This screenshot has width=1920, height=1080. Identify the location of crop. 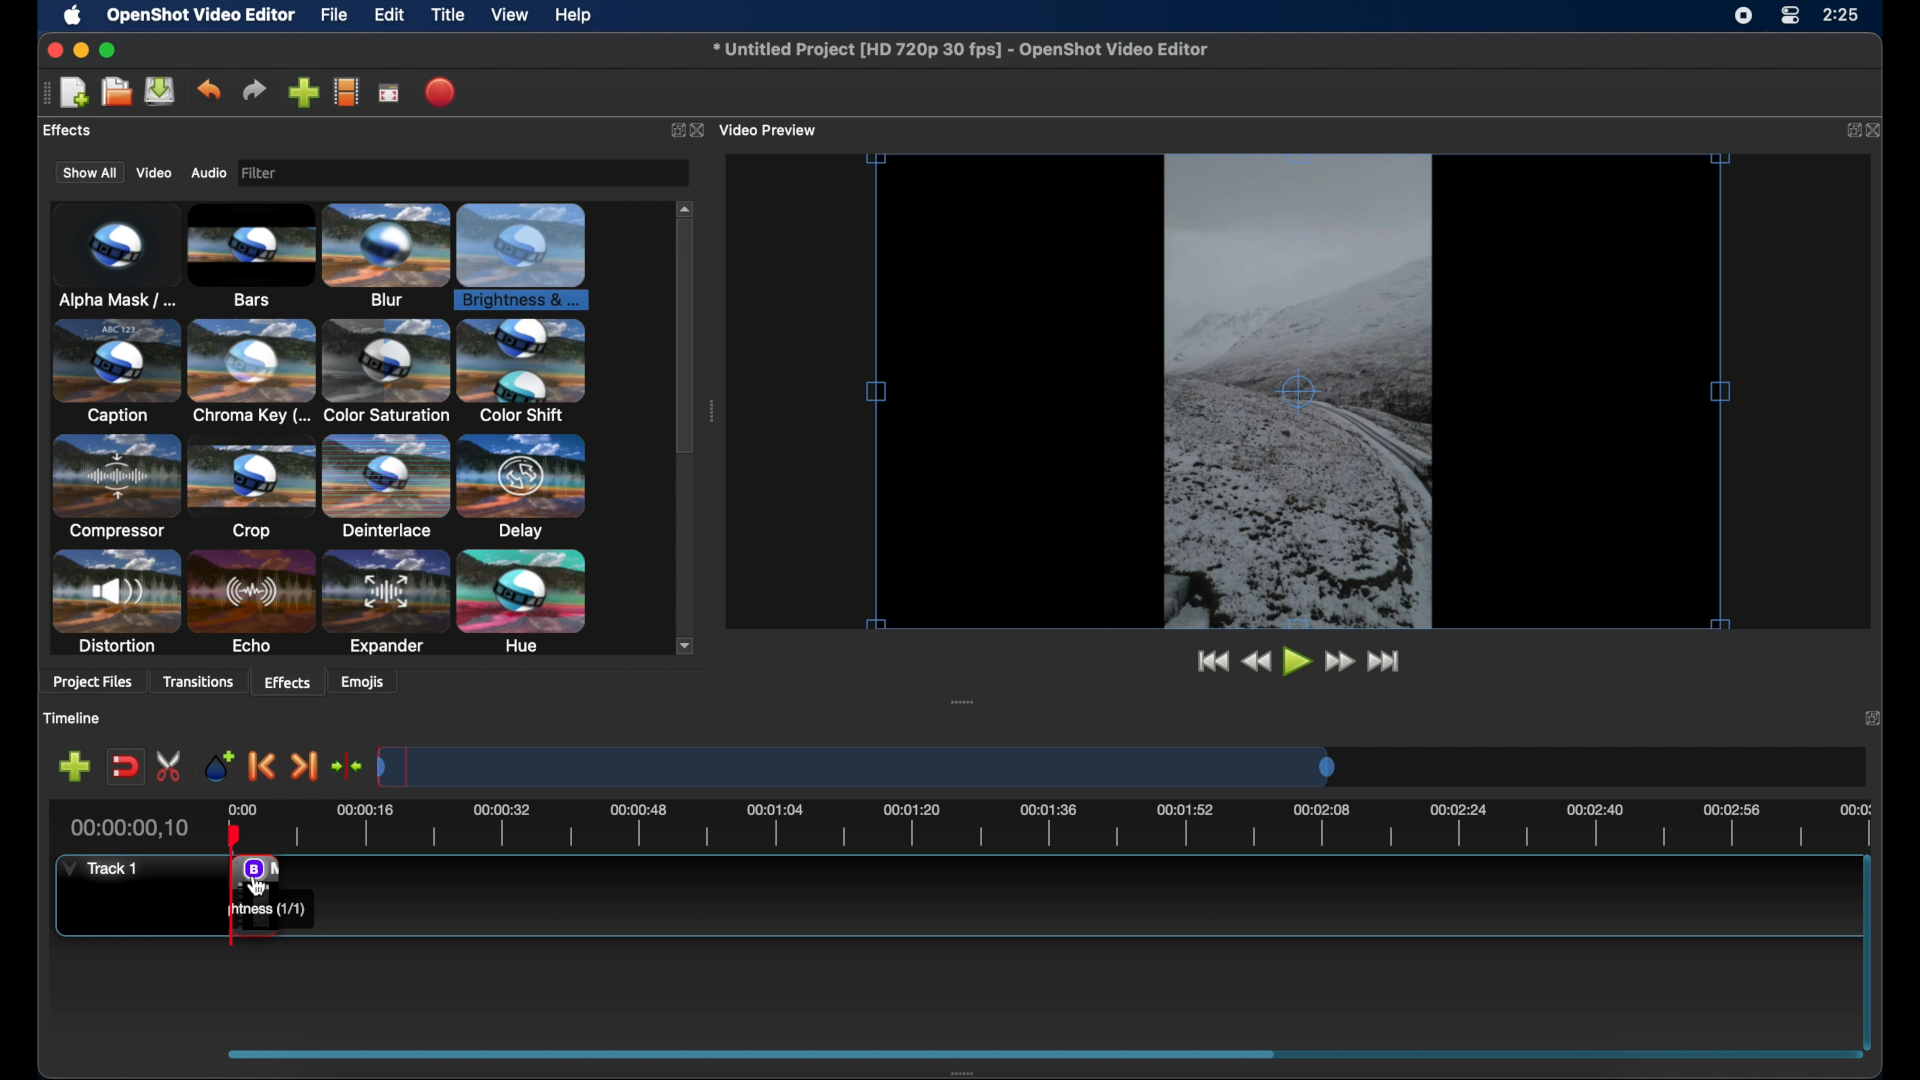
(252, 487).